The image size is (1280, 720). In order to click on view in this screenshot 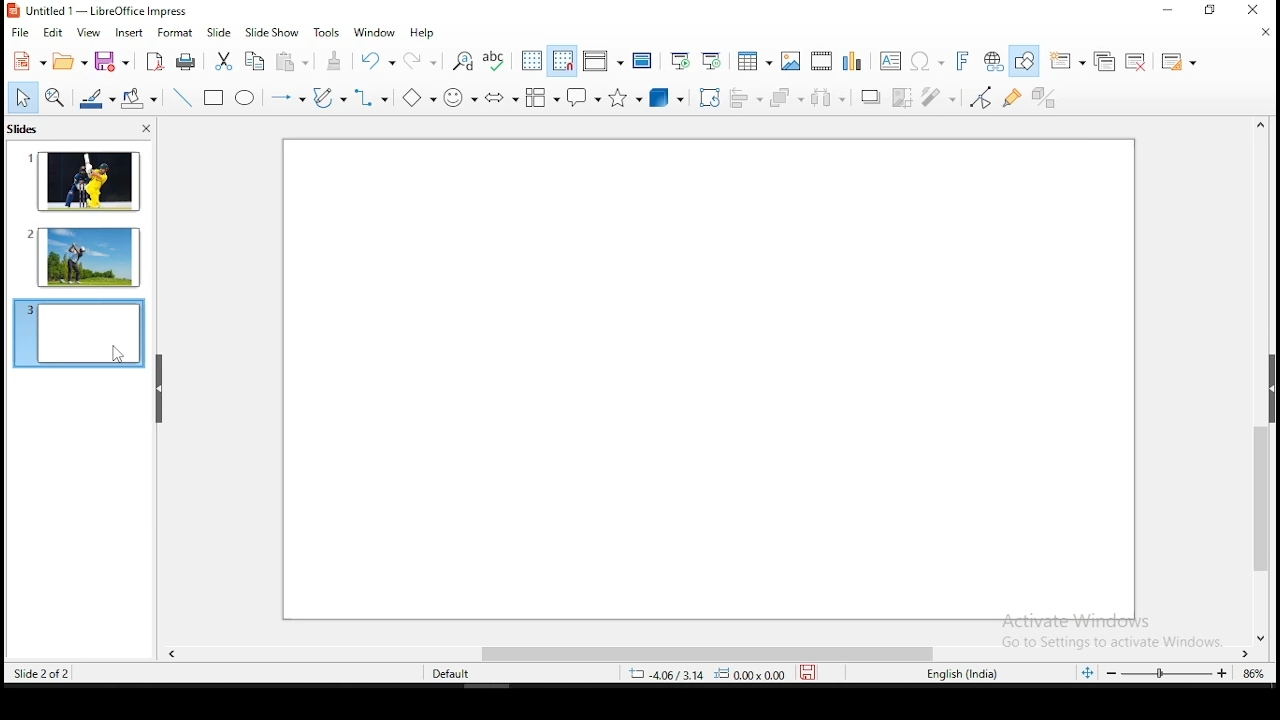, I will do `click(88, 33)`.